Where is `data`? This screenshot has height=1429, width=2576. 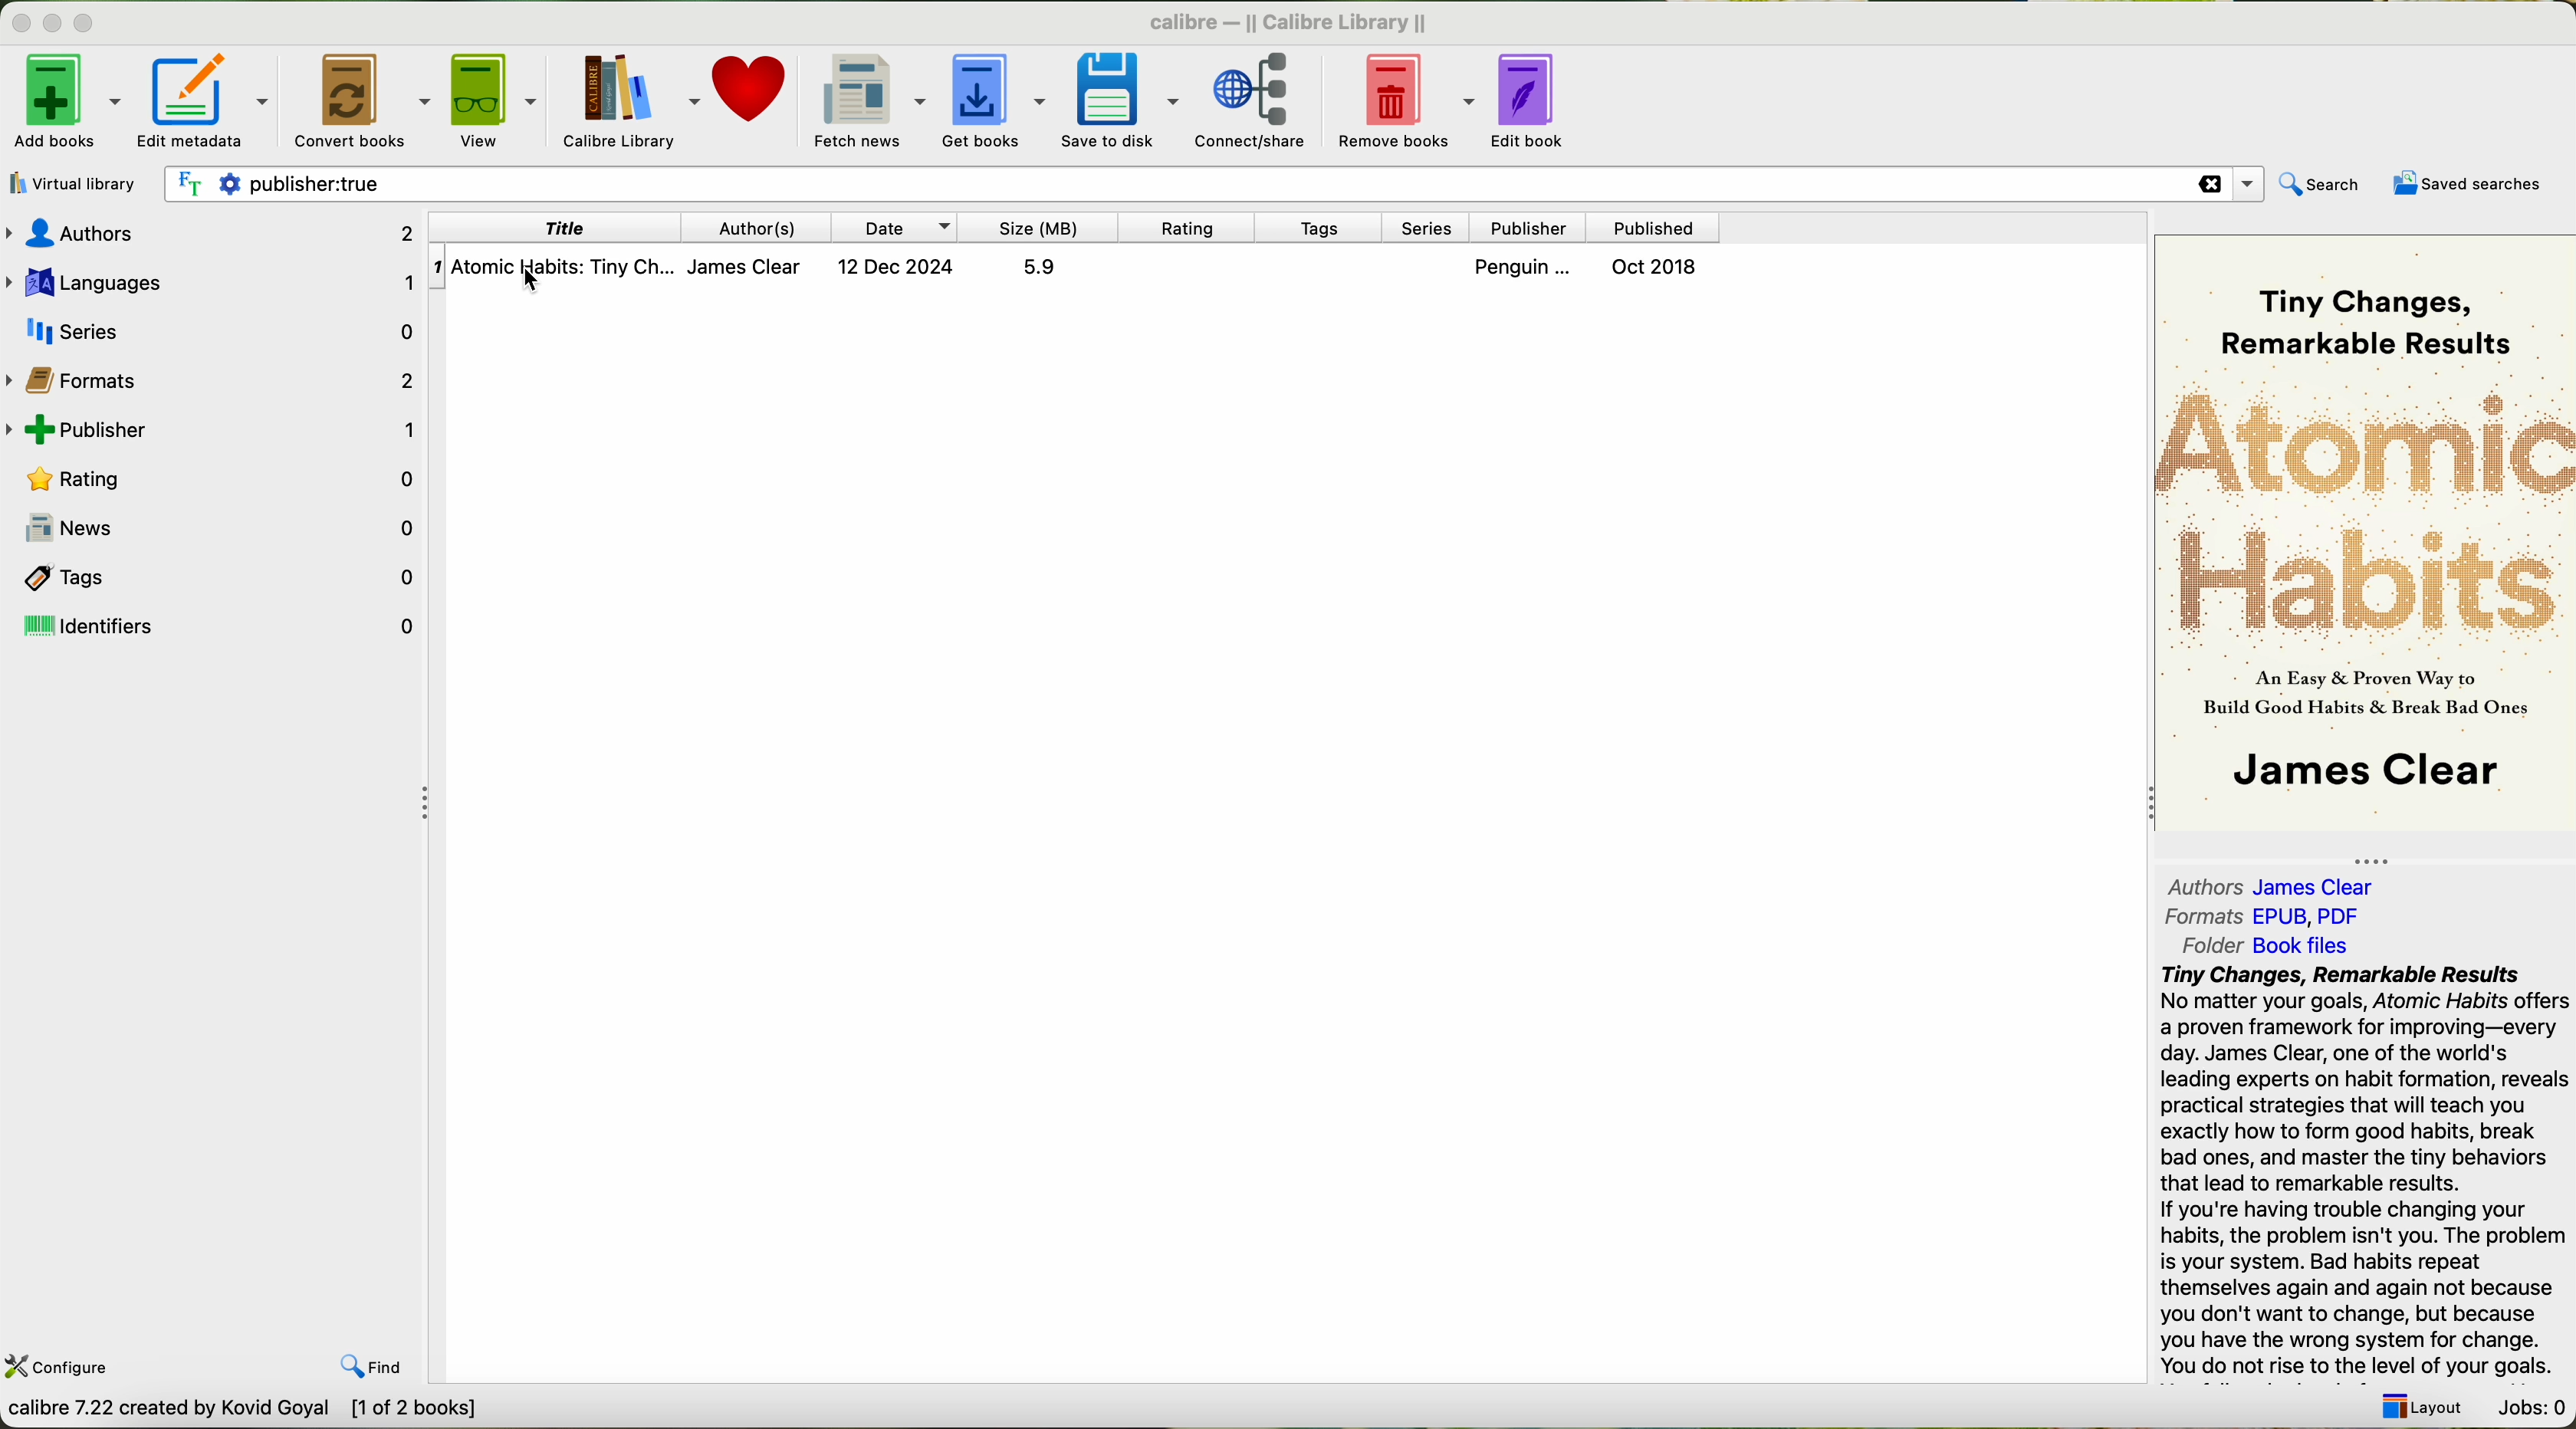 data is located at coordinates (245, 1411).